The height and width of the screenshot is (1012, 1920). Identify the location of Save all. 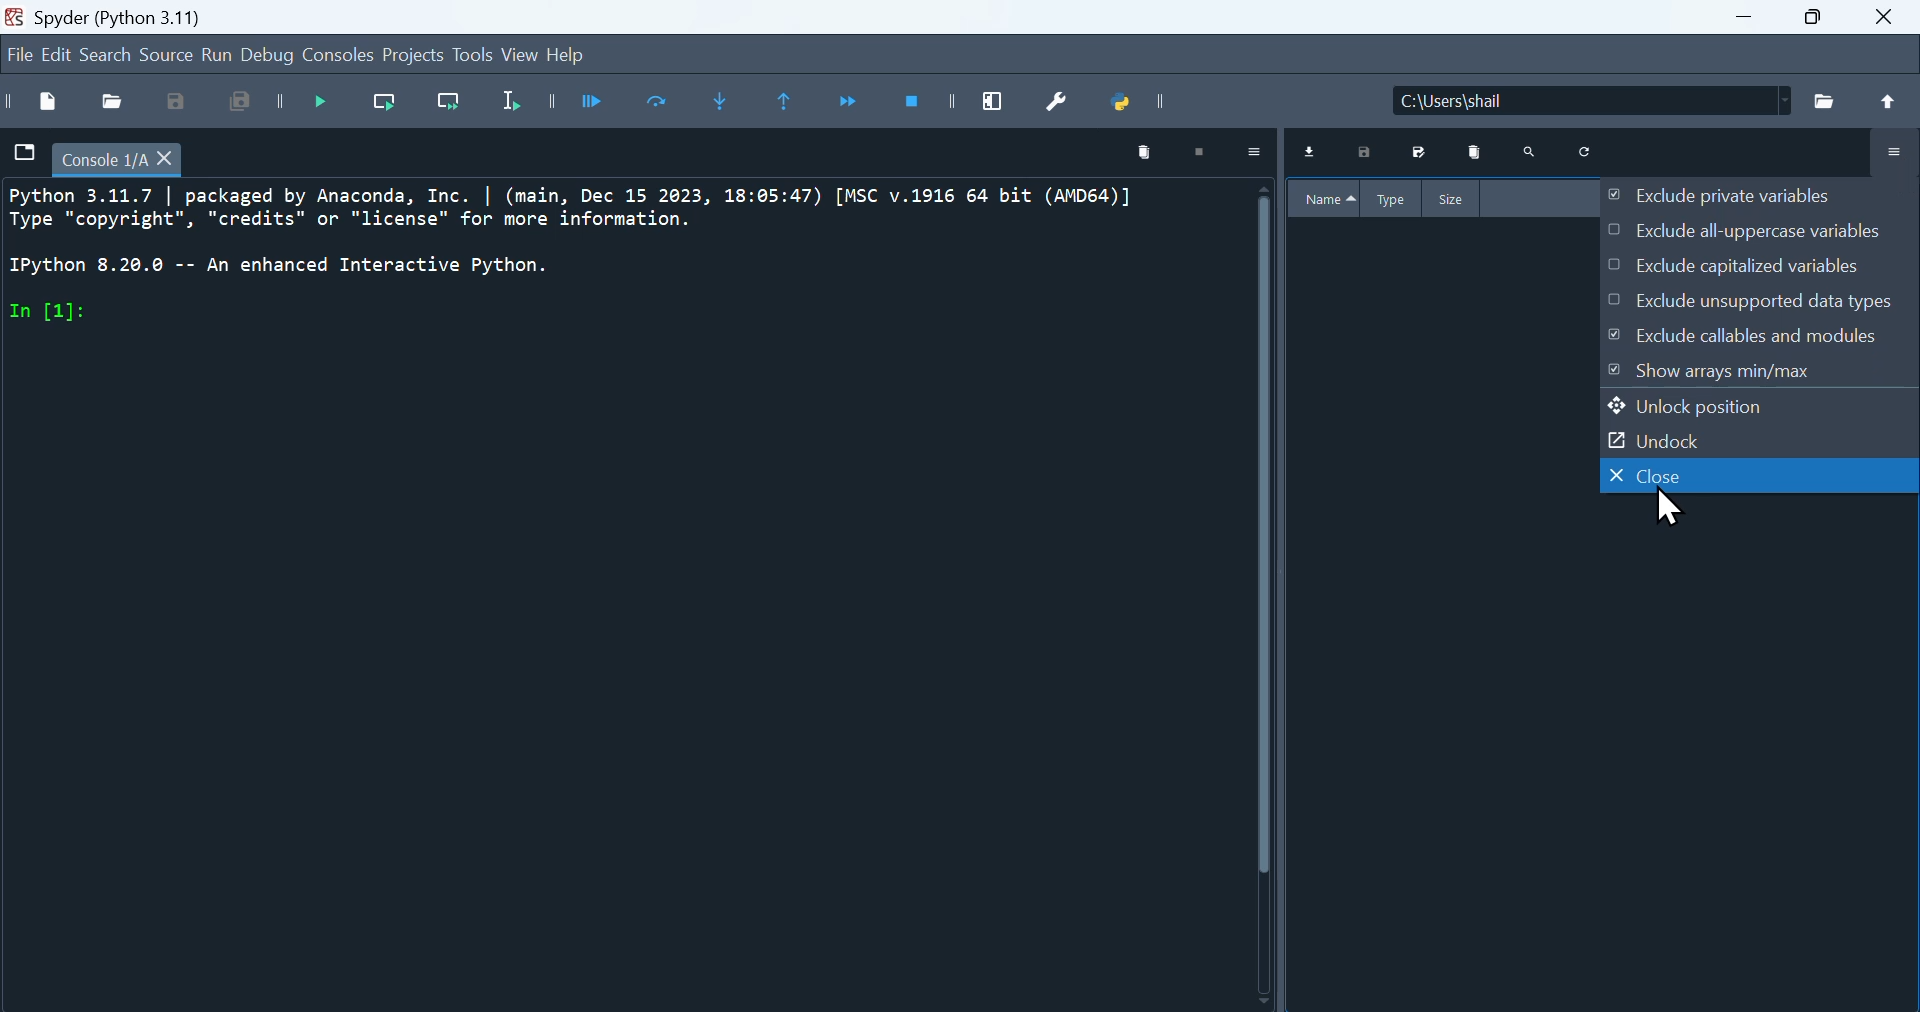
(249, 105).